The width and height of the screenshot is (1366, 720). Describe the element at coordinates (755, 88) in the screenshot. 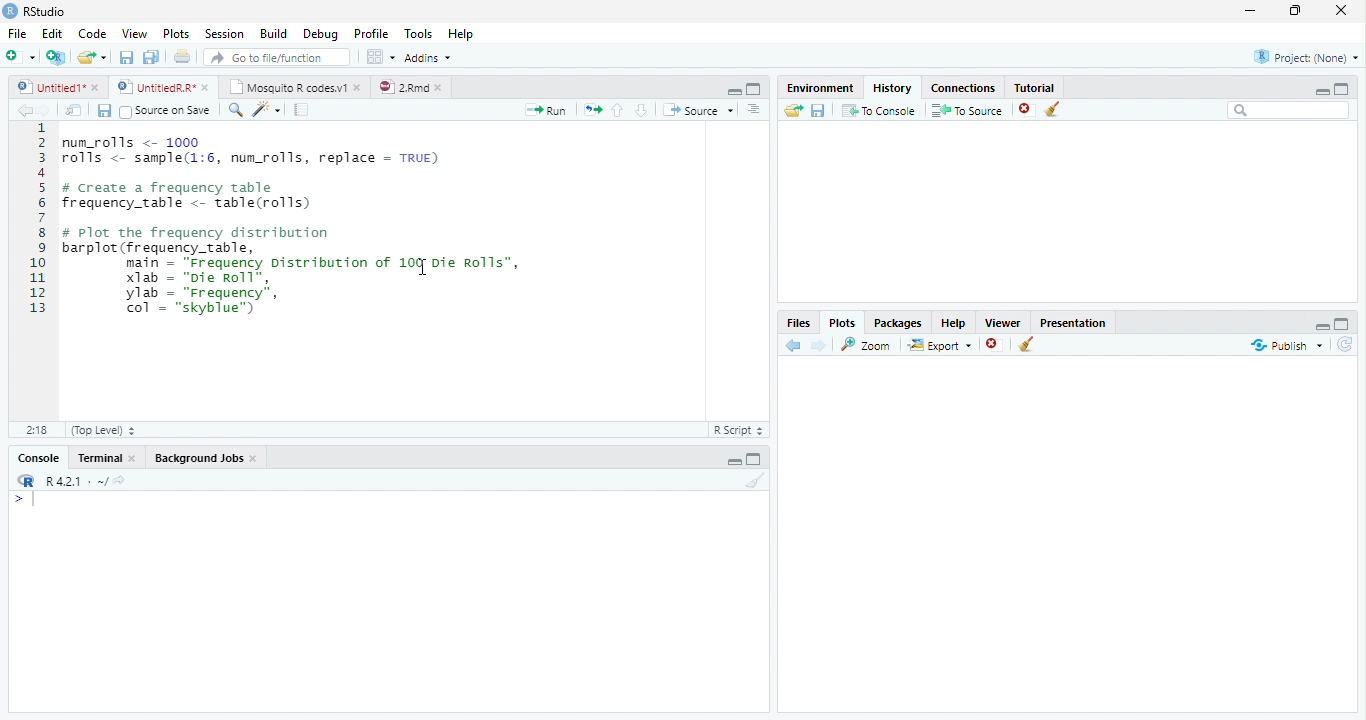

I see `Full Screen` at that location.